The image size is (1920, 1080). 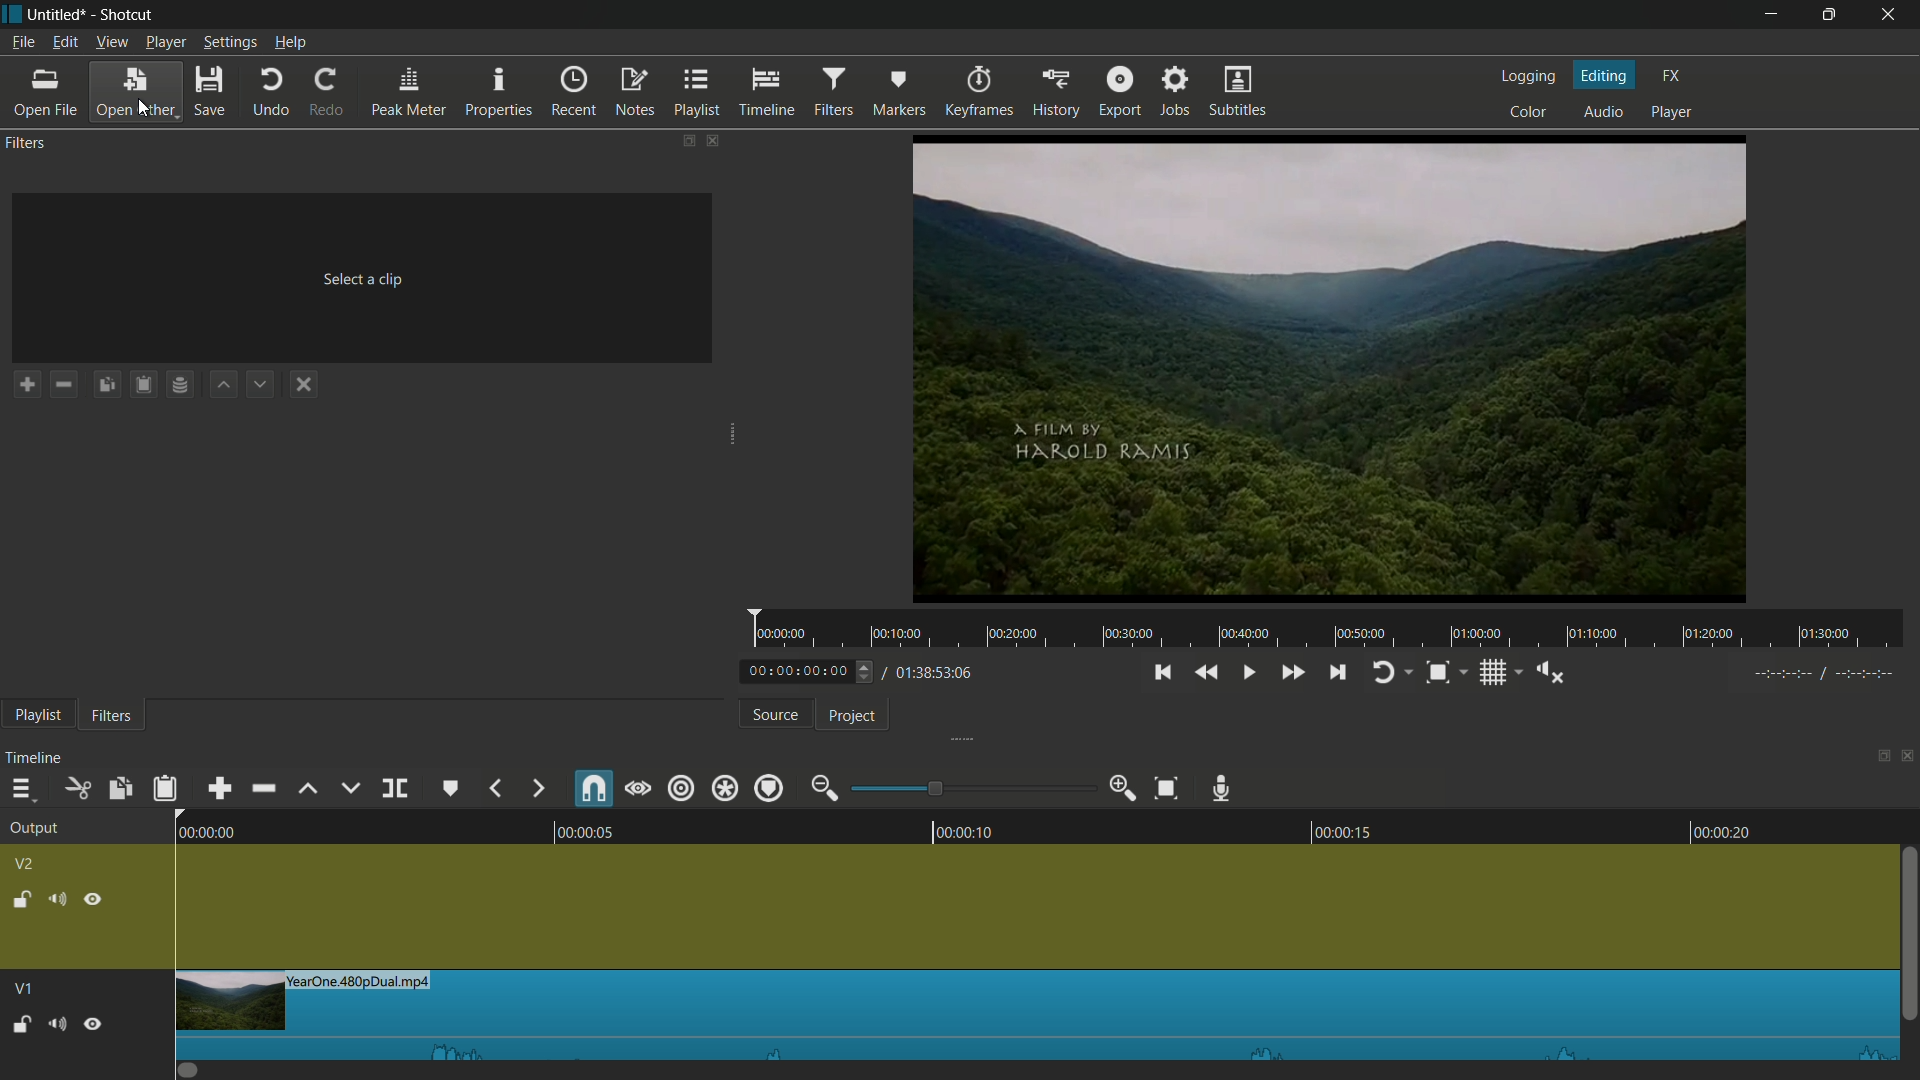 What do you see at coordinates (1382, 672) in the screenshot?
I see `toggle player looping` at bounding box center [1382, 672].